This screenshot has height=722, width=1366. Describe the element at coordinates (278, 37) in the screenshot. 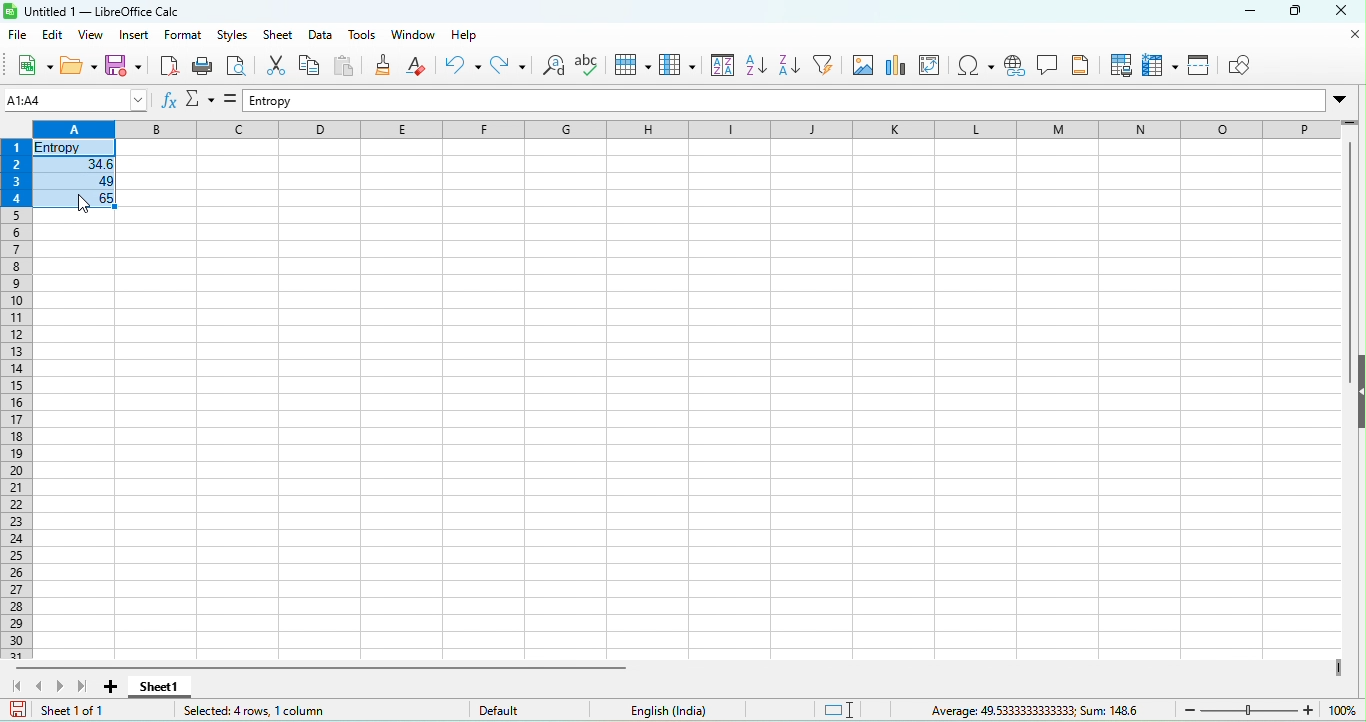

I see `sheet` at that location.